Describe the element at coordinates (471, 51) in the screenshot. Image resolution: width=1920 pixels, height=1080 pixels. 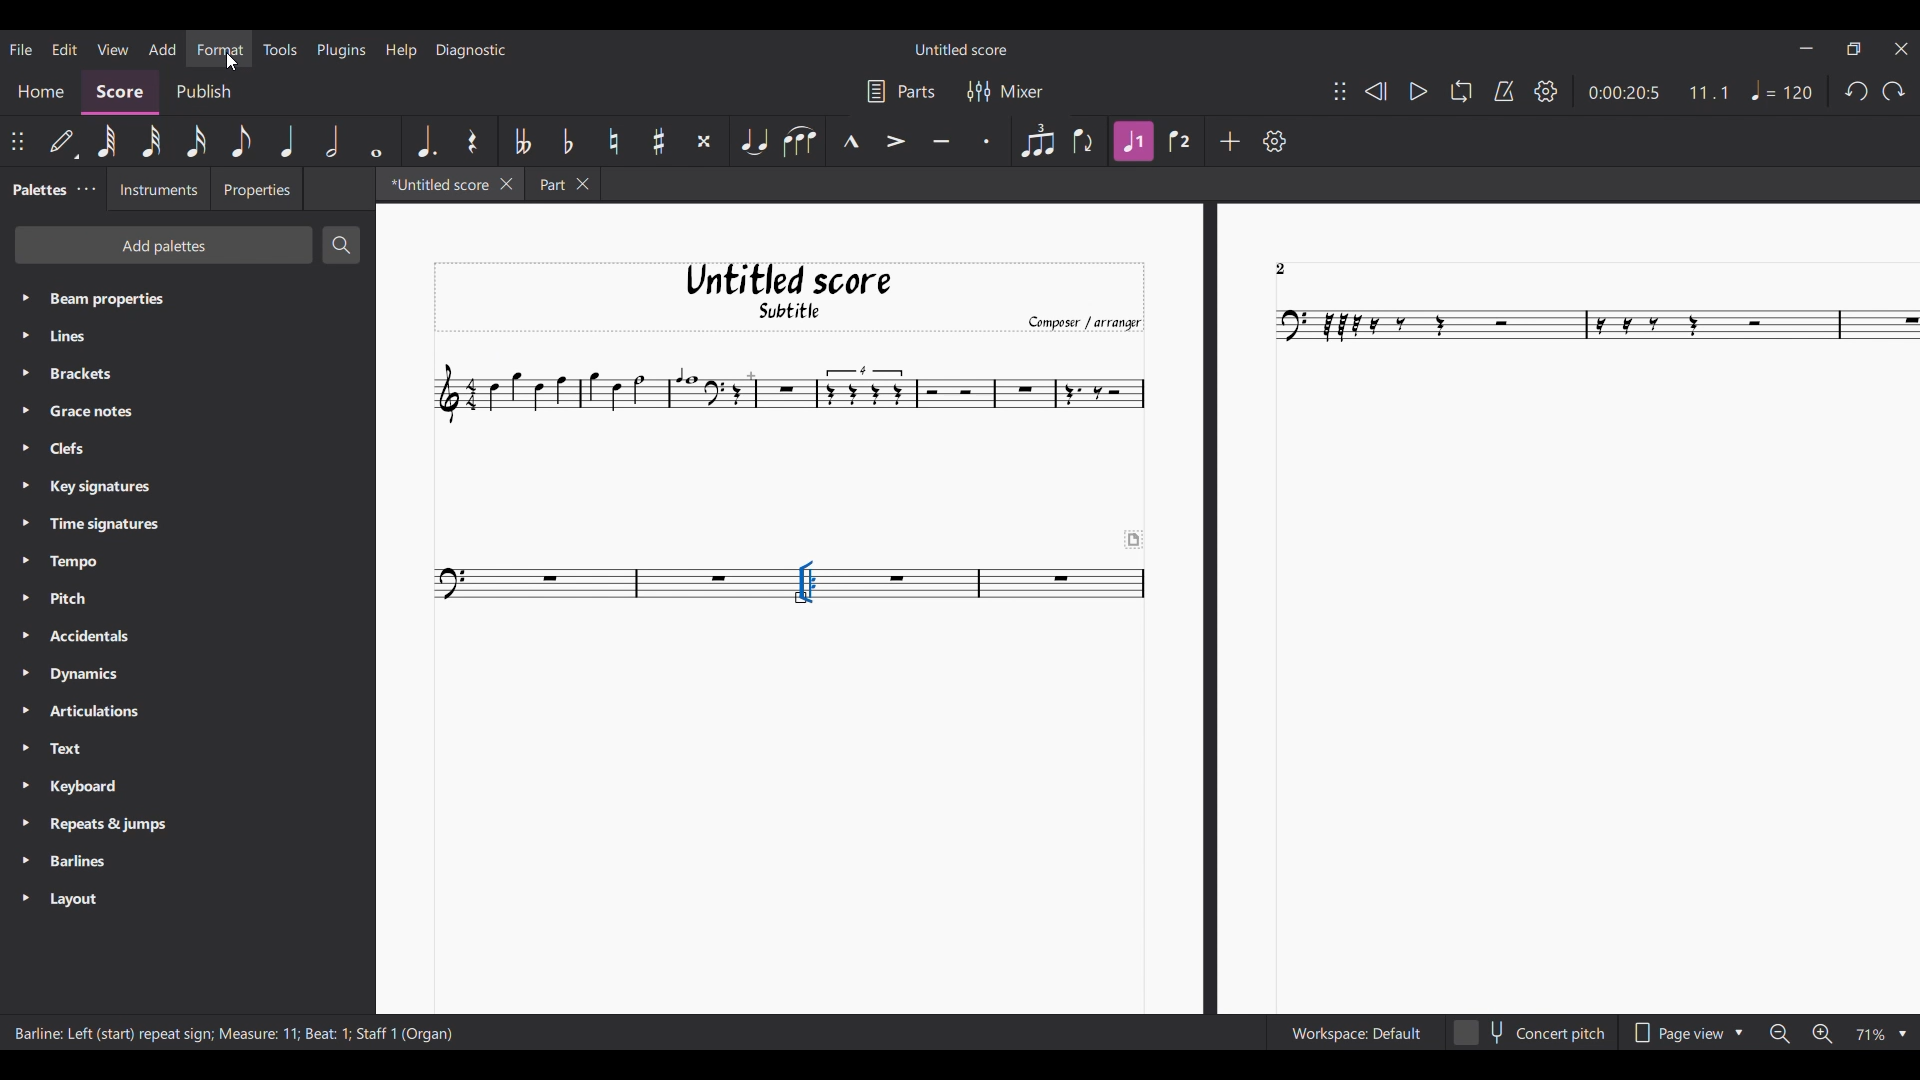
I see `Diagnostic menu` at that location.